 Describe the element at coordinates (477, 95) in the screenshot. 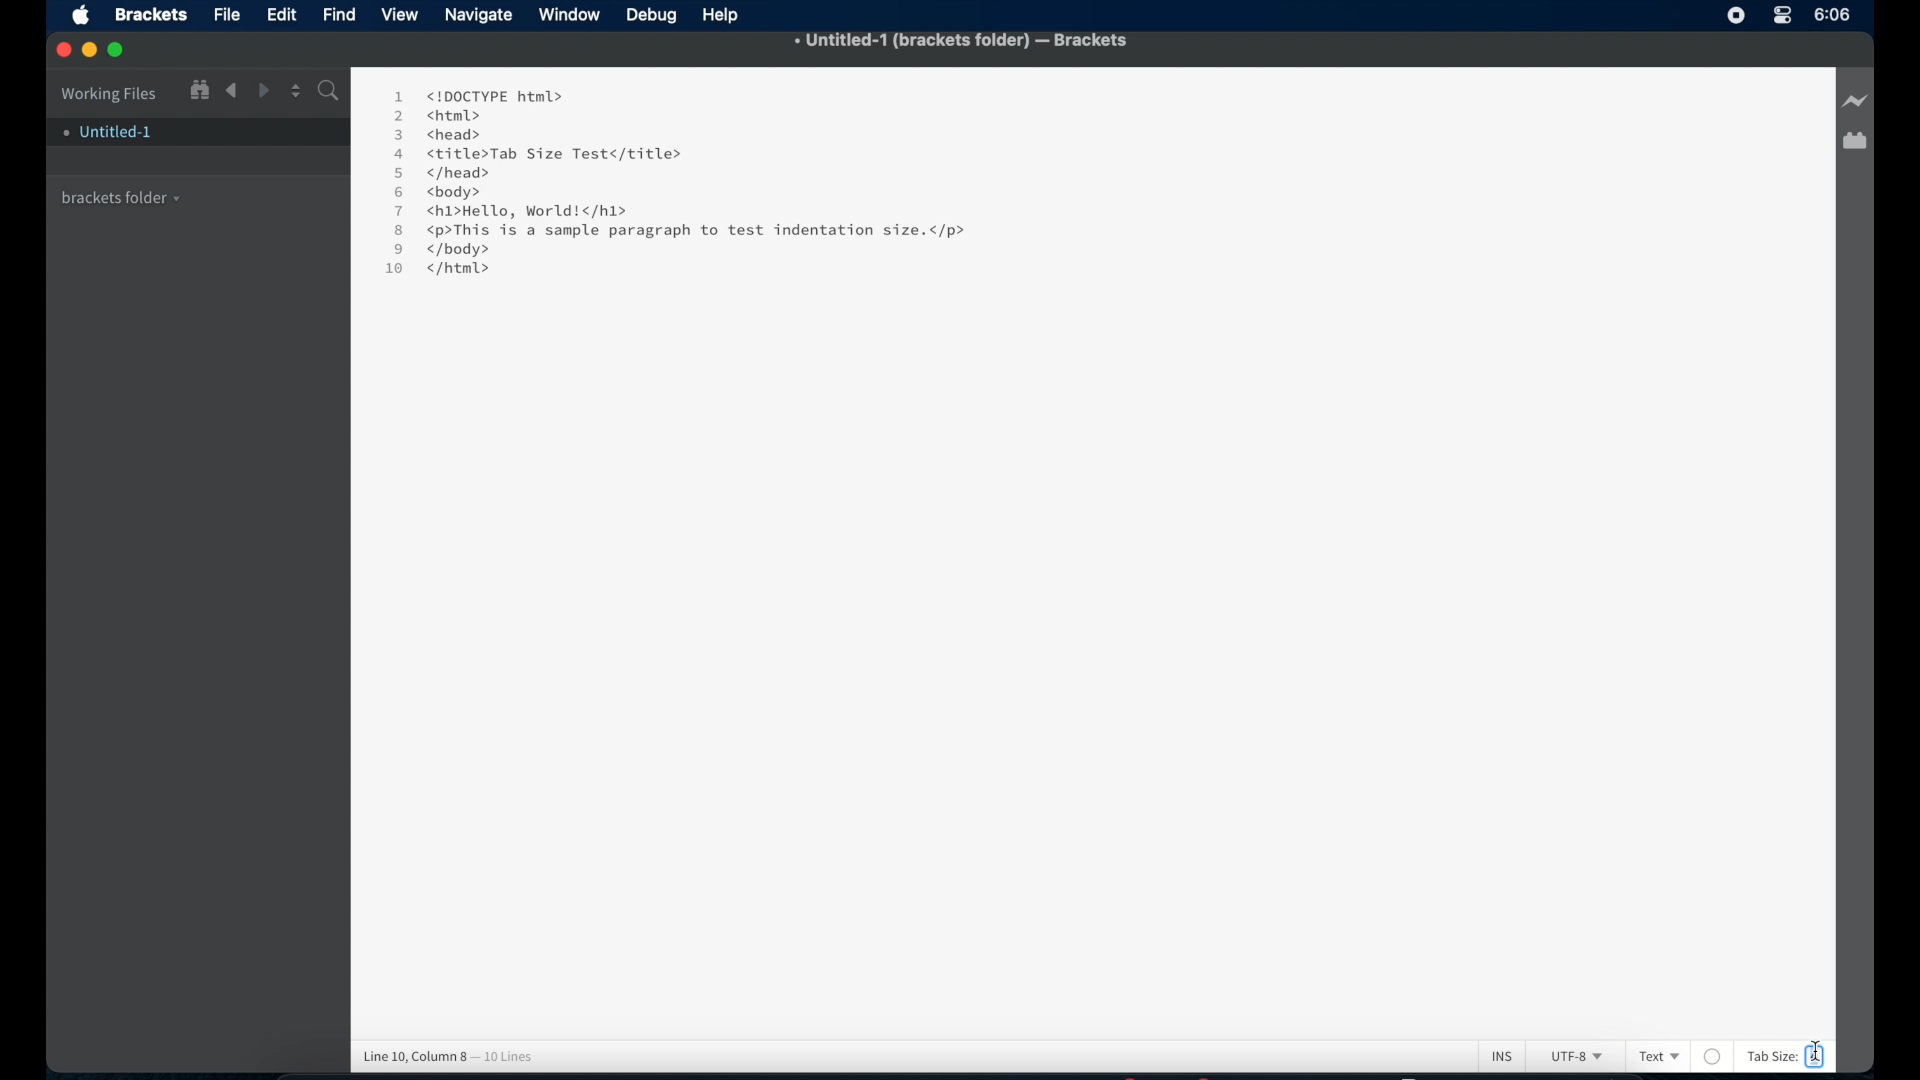

I see `1  <!DOCTYPE html>` at that location.